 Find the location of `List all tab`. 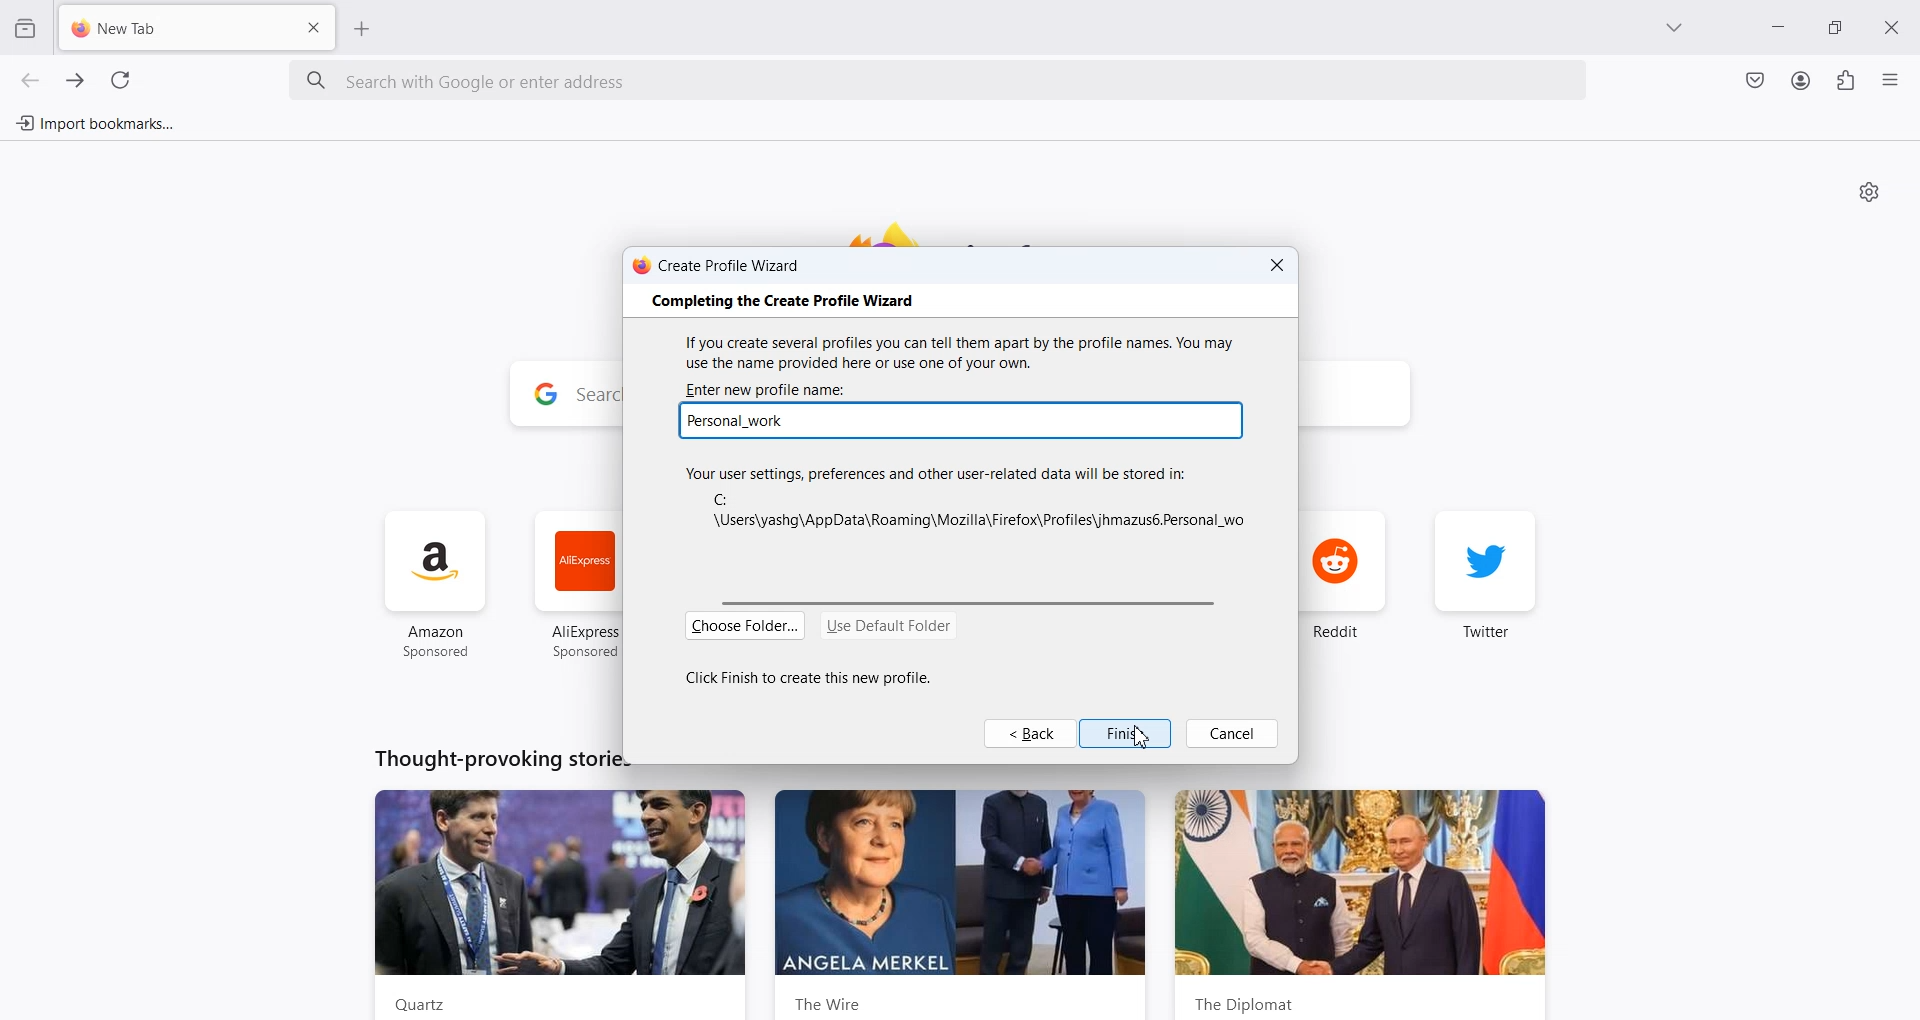

List all tab is located at coordinates (1675, 29).